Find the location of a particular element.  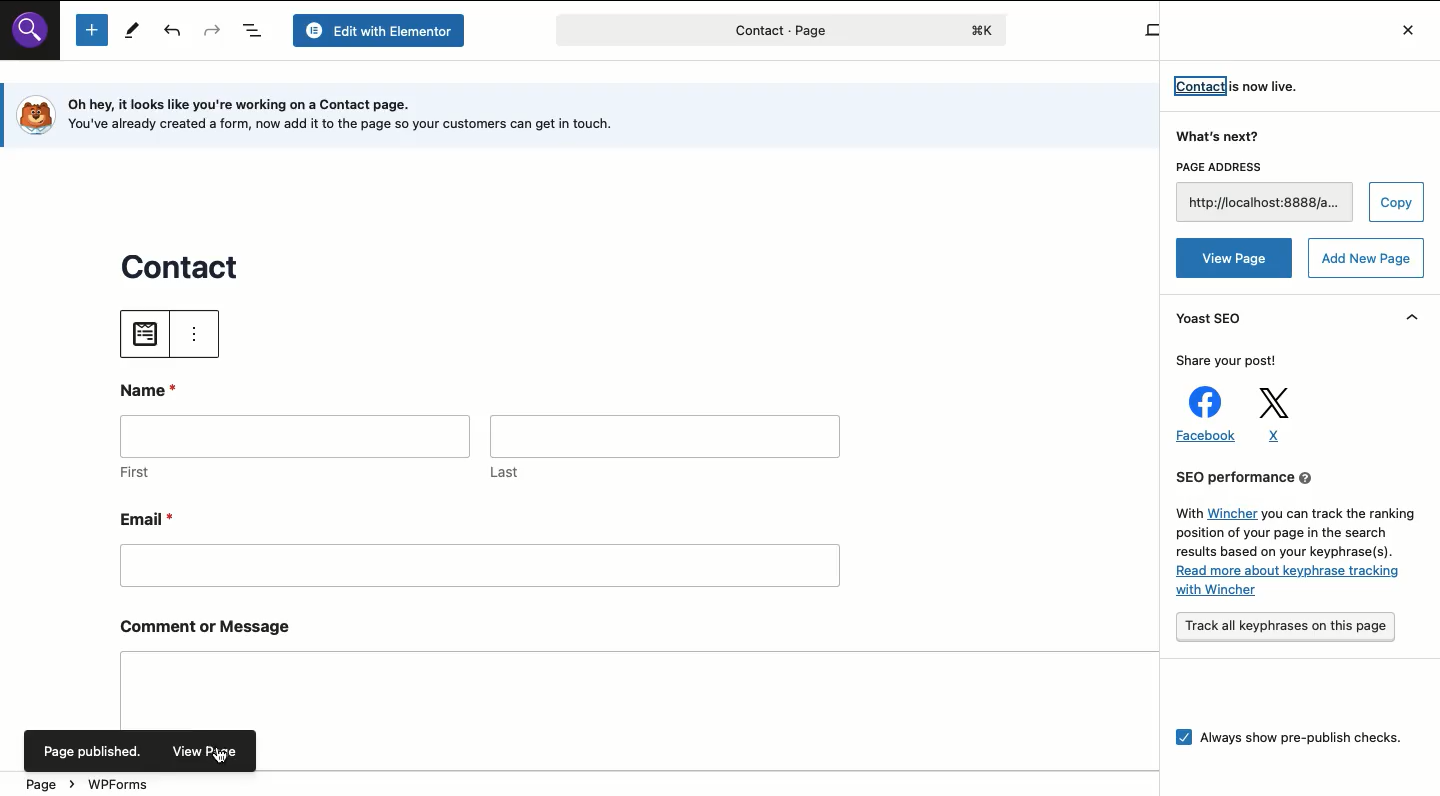

view menu is located at coordinates (196, 333).